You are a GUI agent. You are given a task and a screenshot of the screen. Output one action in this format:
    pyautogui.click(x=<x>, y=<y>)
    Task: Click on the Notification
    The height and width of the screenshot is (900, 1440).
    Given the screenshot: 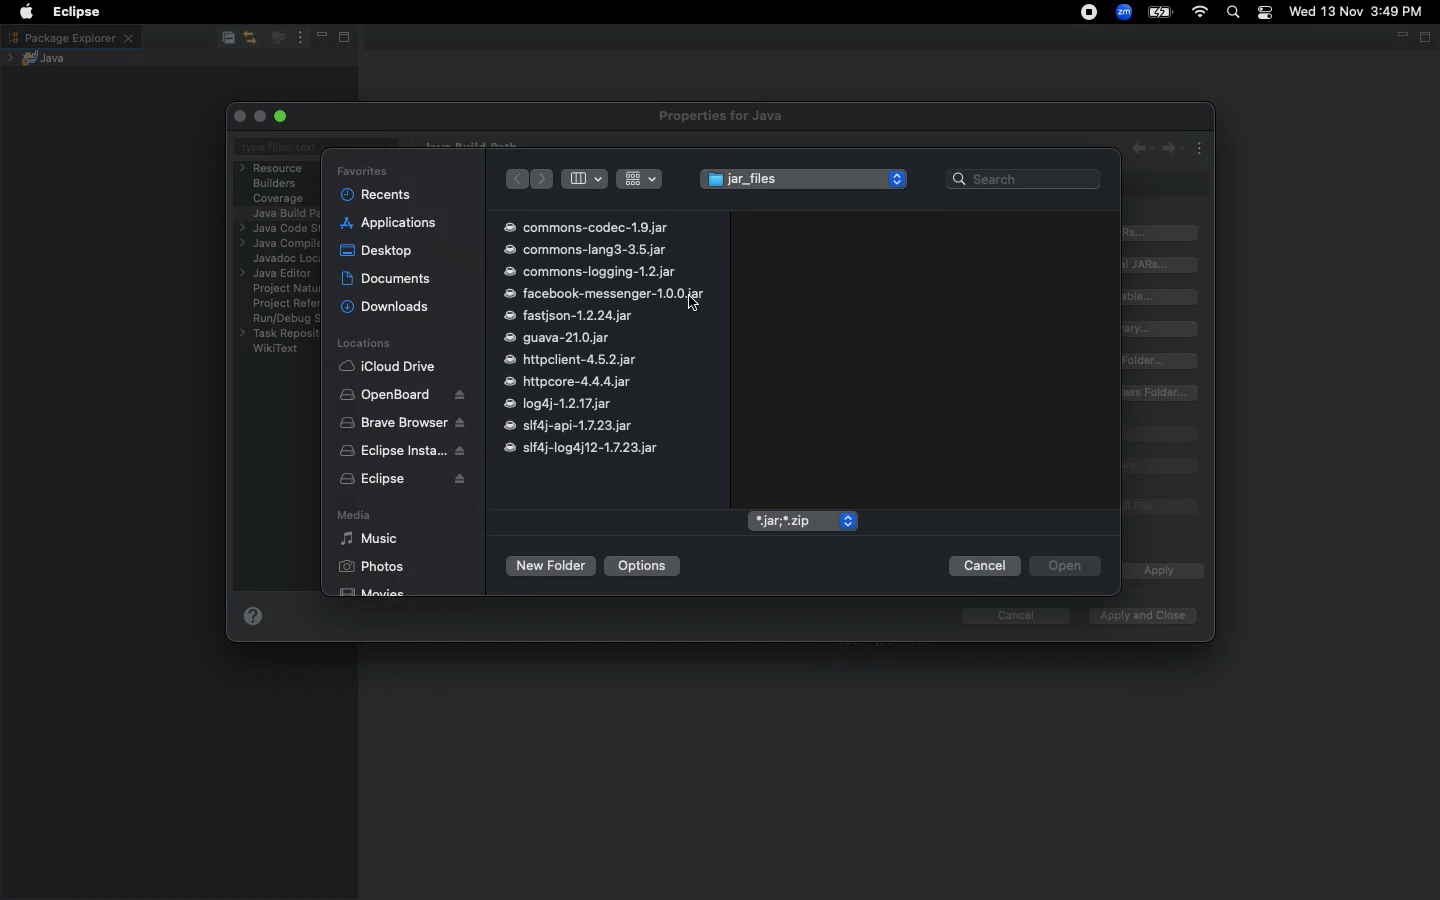 What is the action you would take?
    pyautogui.click(x=1267, y=13)
    